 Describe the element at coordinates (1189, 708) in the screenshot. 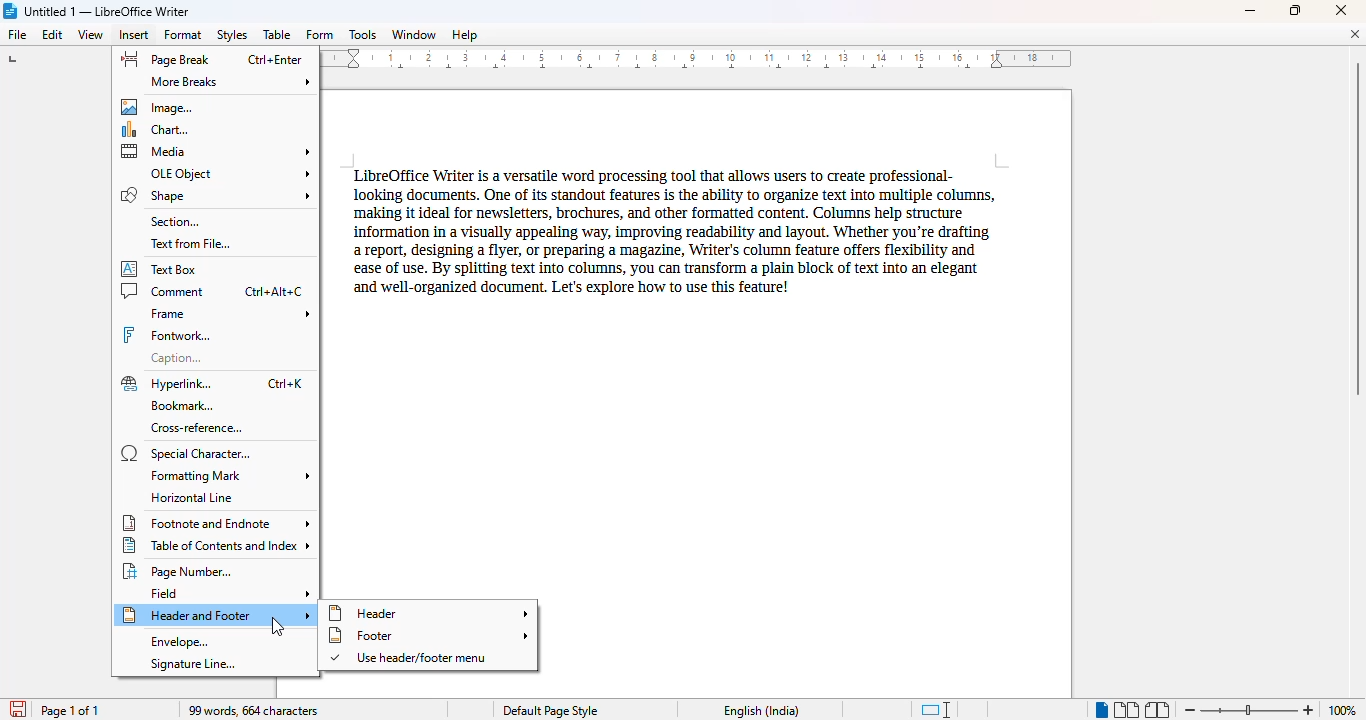

I see `zoomout` at that location.